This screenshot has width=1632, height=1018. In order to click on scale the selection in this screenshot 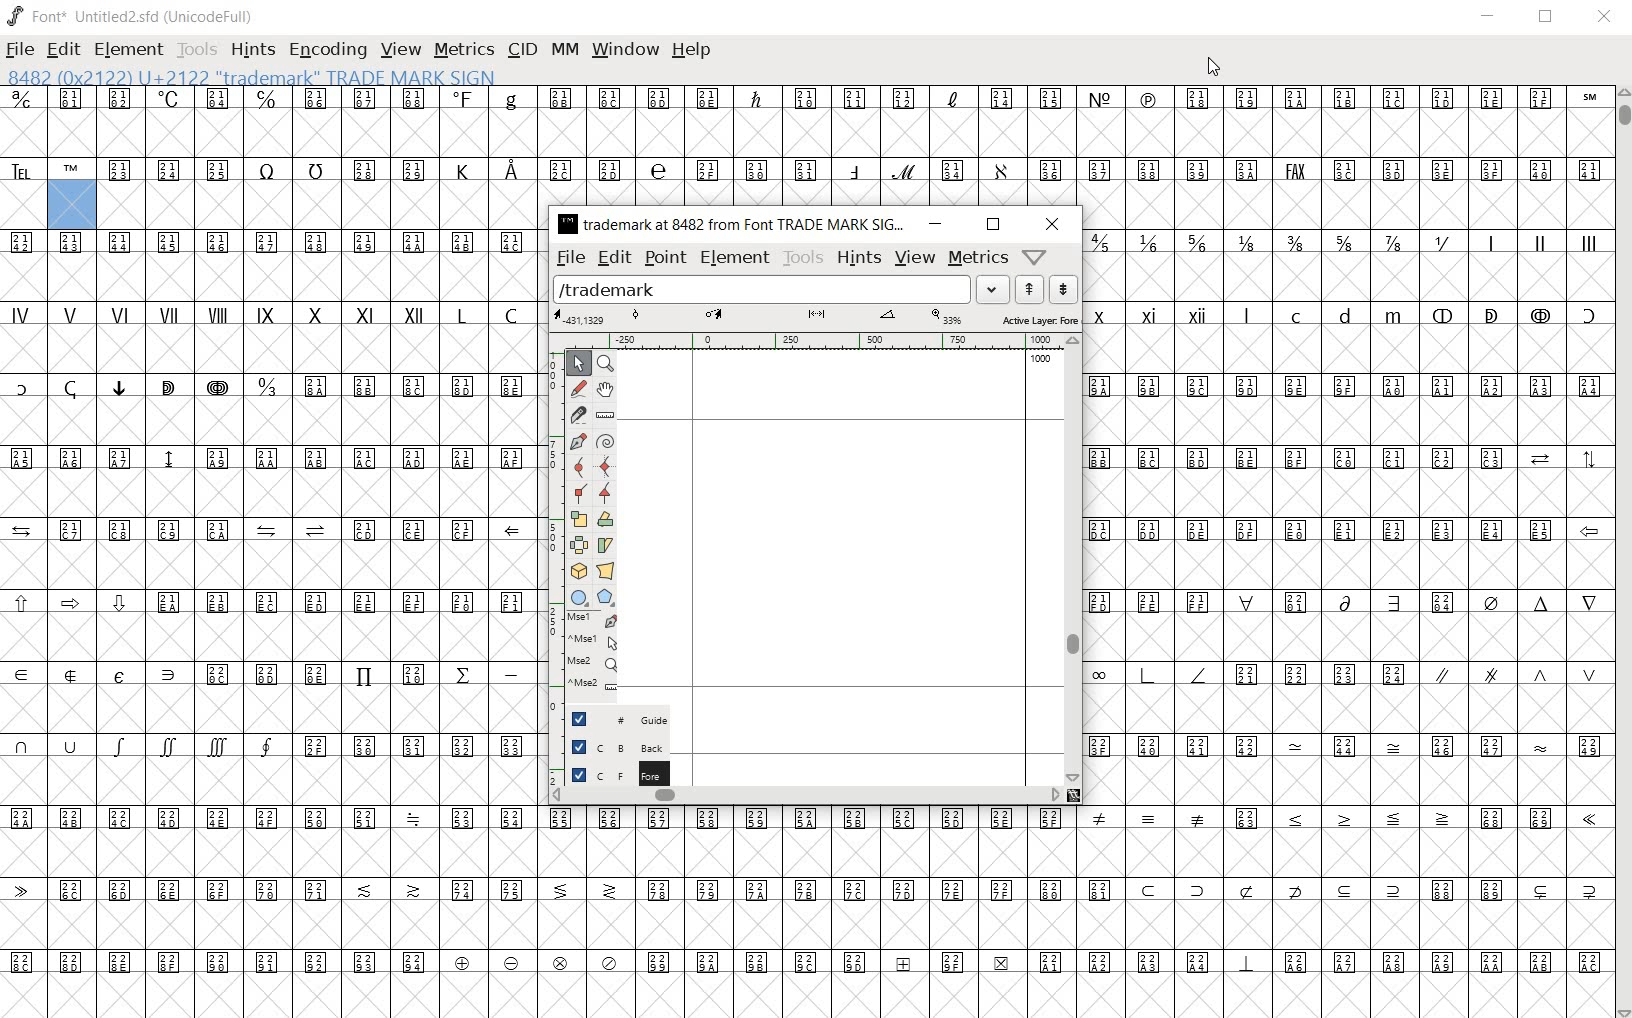, I will do `click(579, 517)`.